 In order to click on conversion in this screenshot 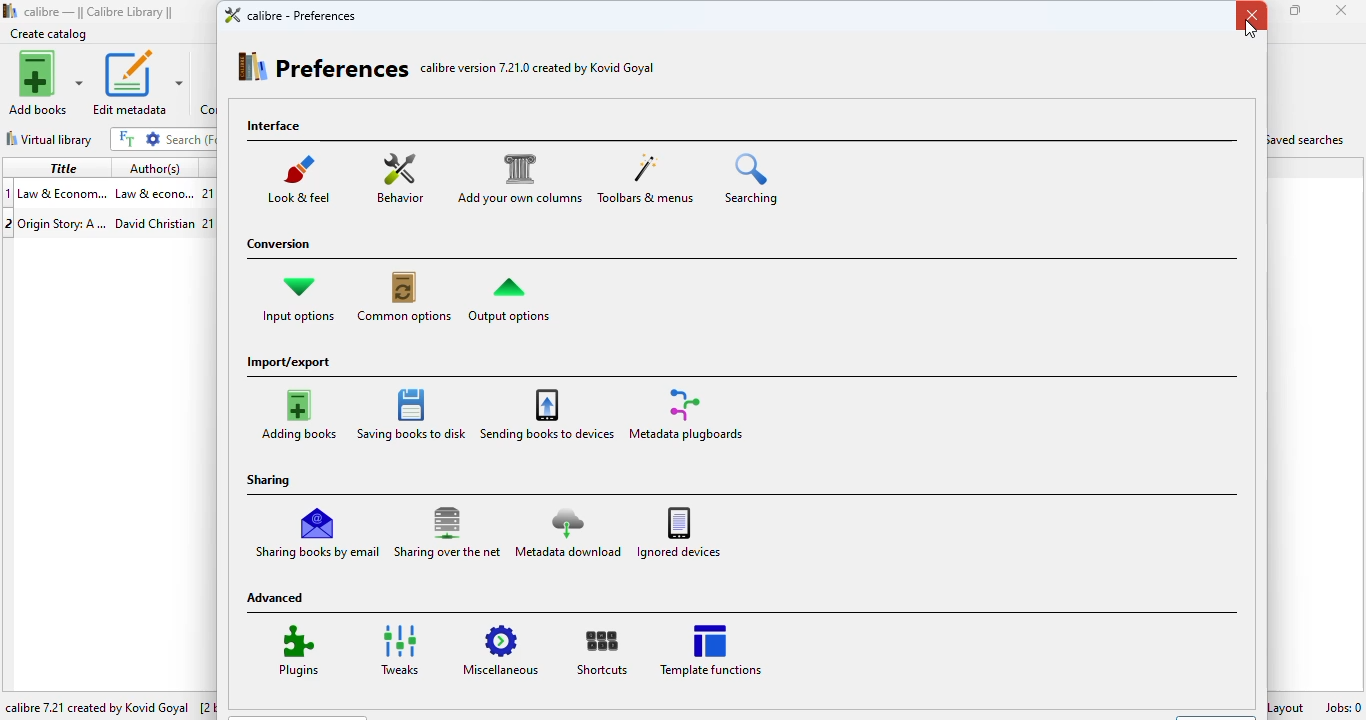, I will do `click(277, 246)`.